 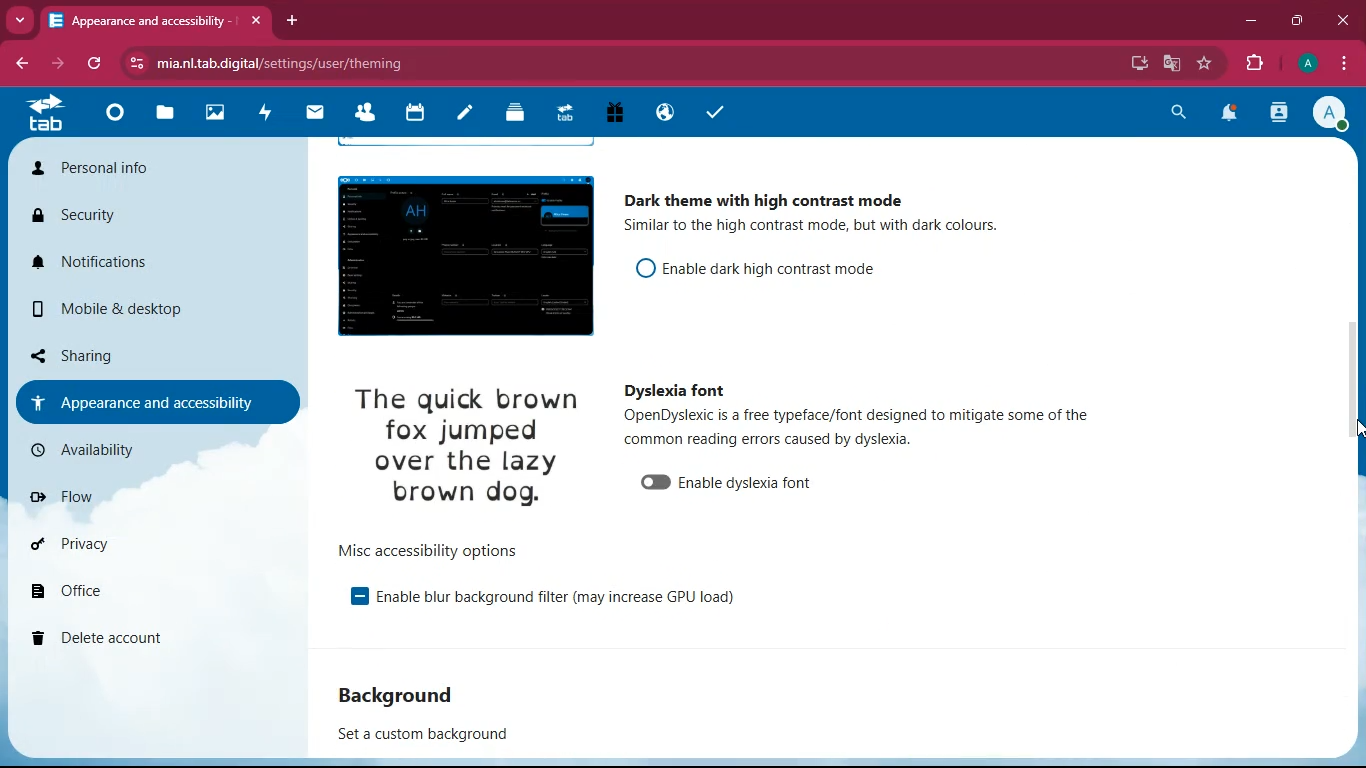 What do you see at coordinates (569, 599) in the screenshot?
I see `enable` at bounding box center [569, 599].